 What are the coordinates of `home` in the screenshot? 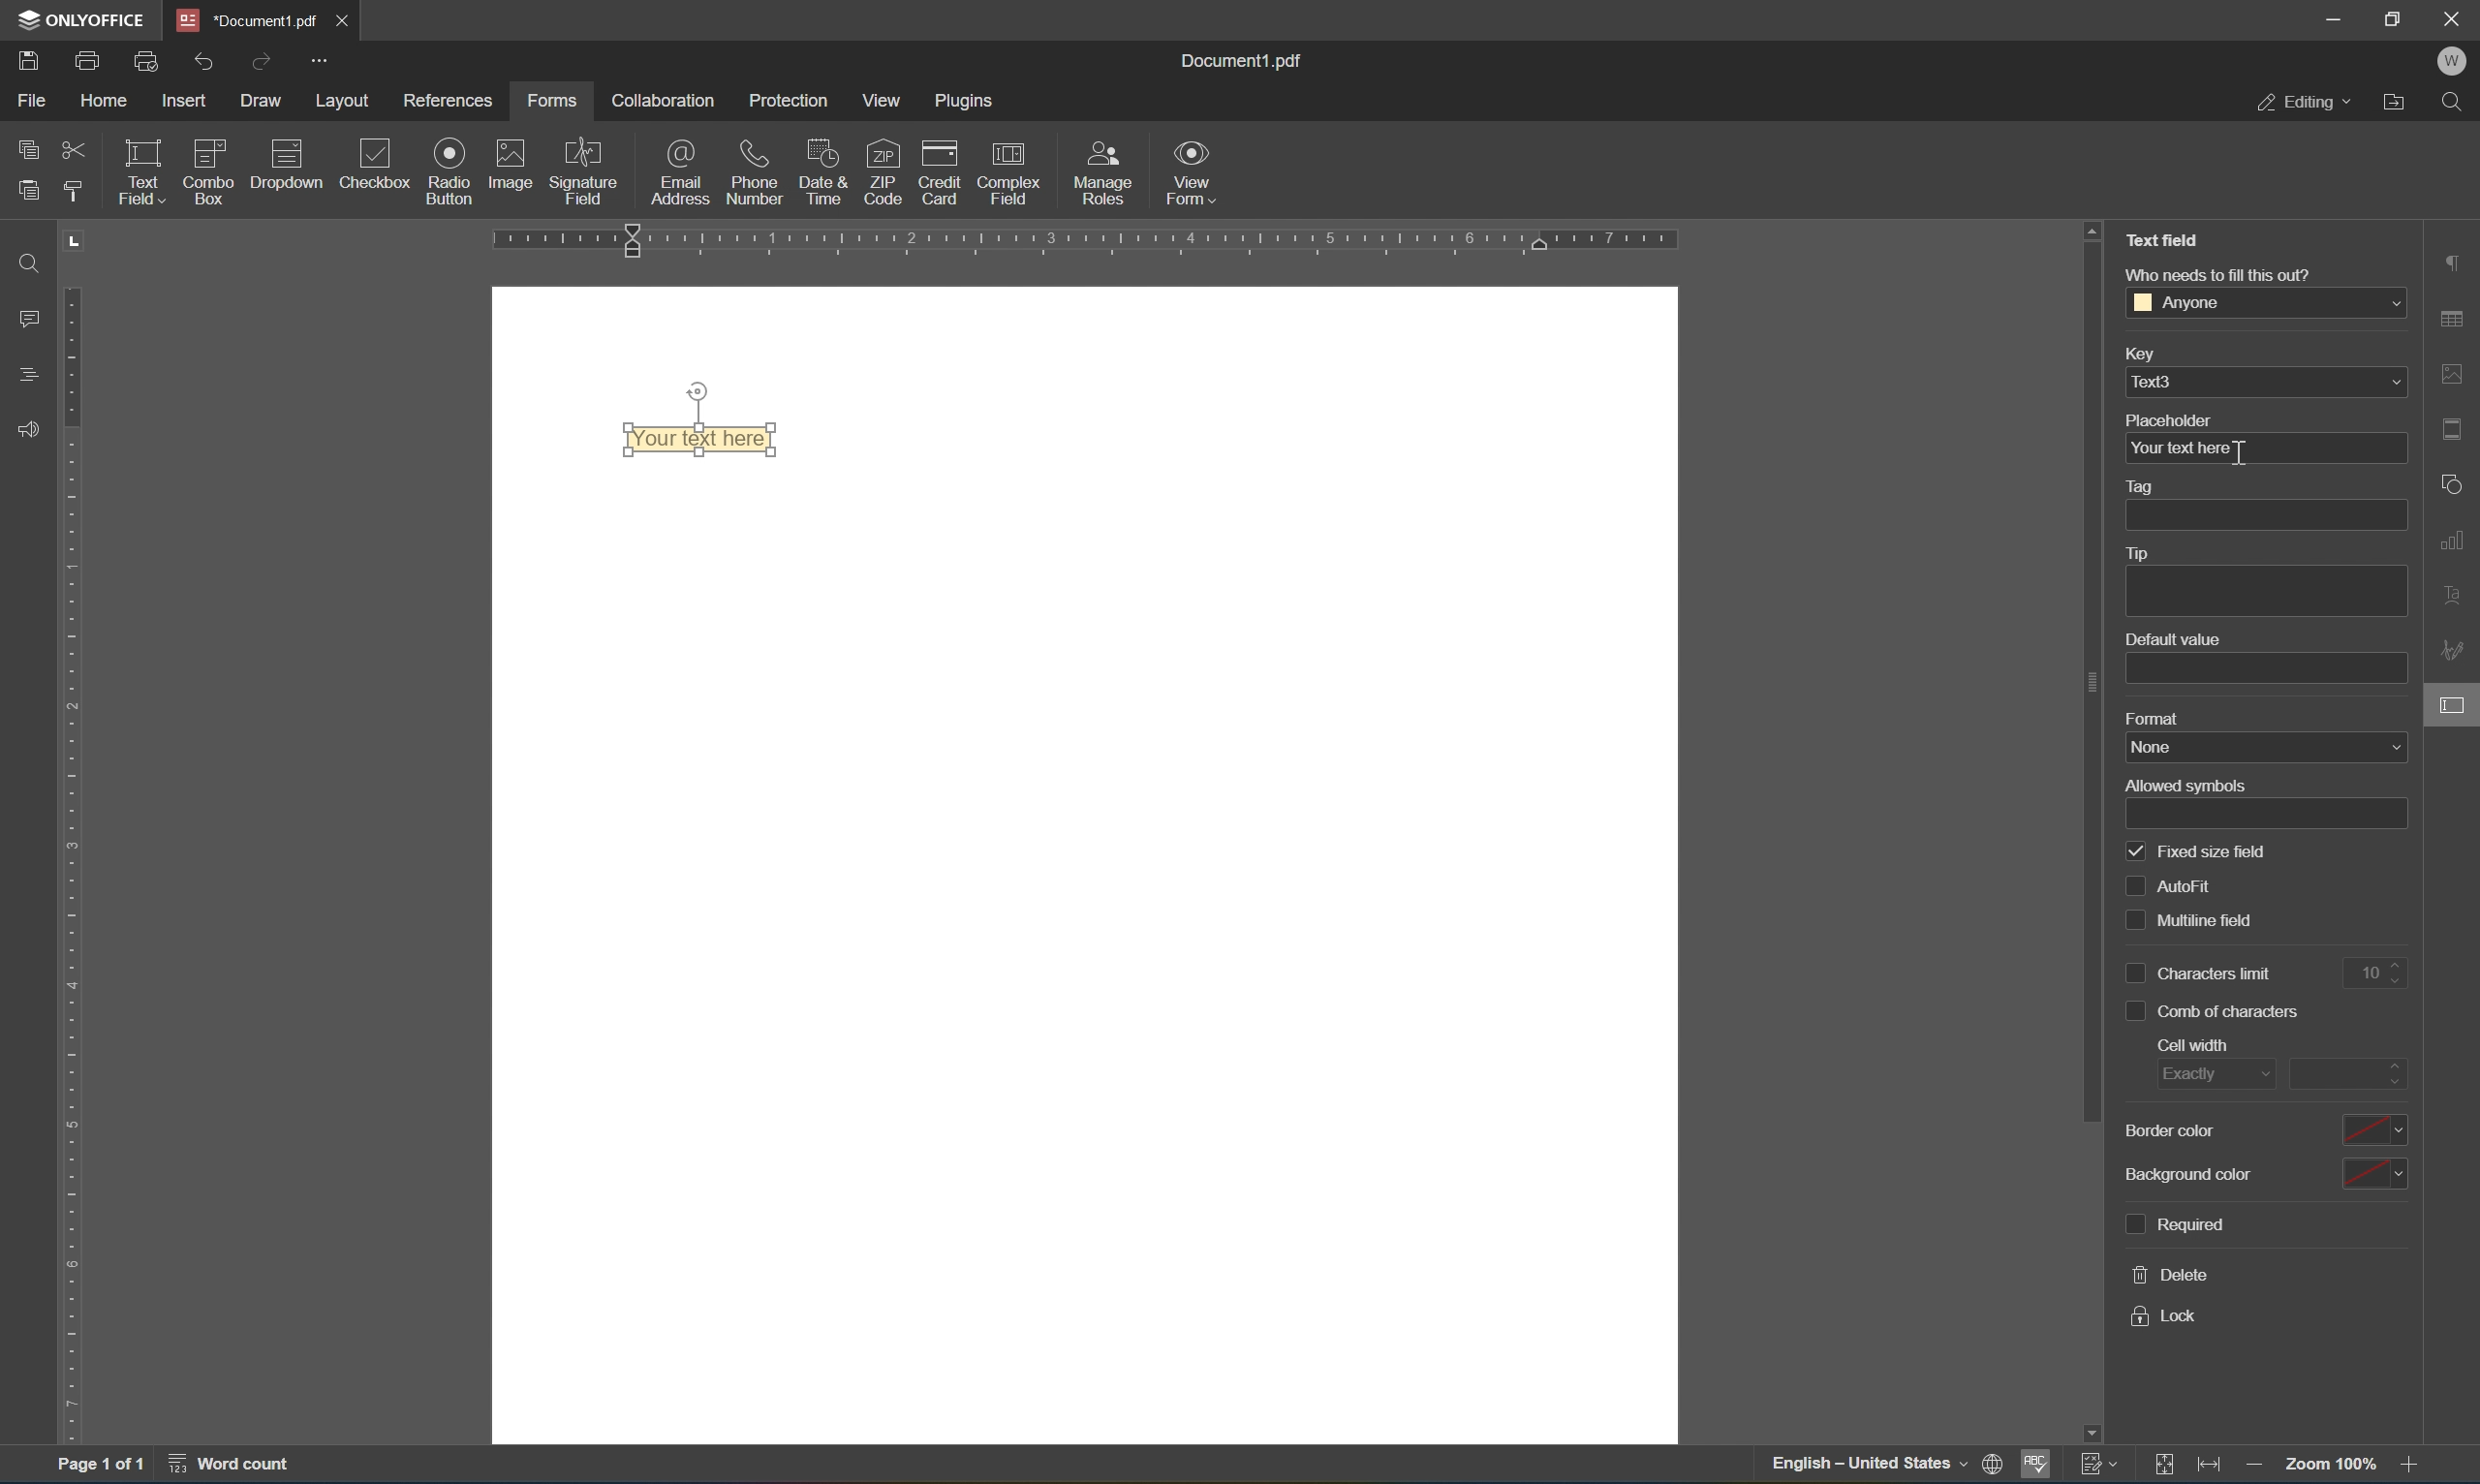 It's located at (105, 103).